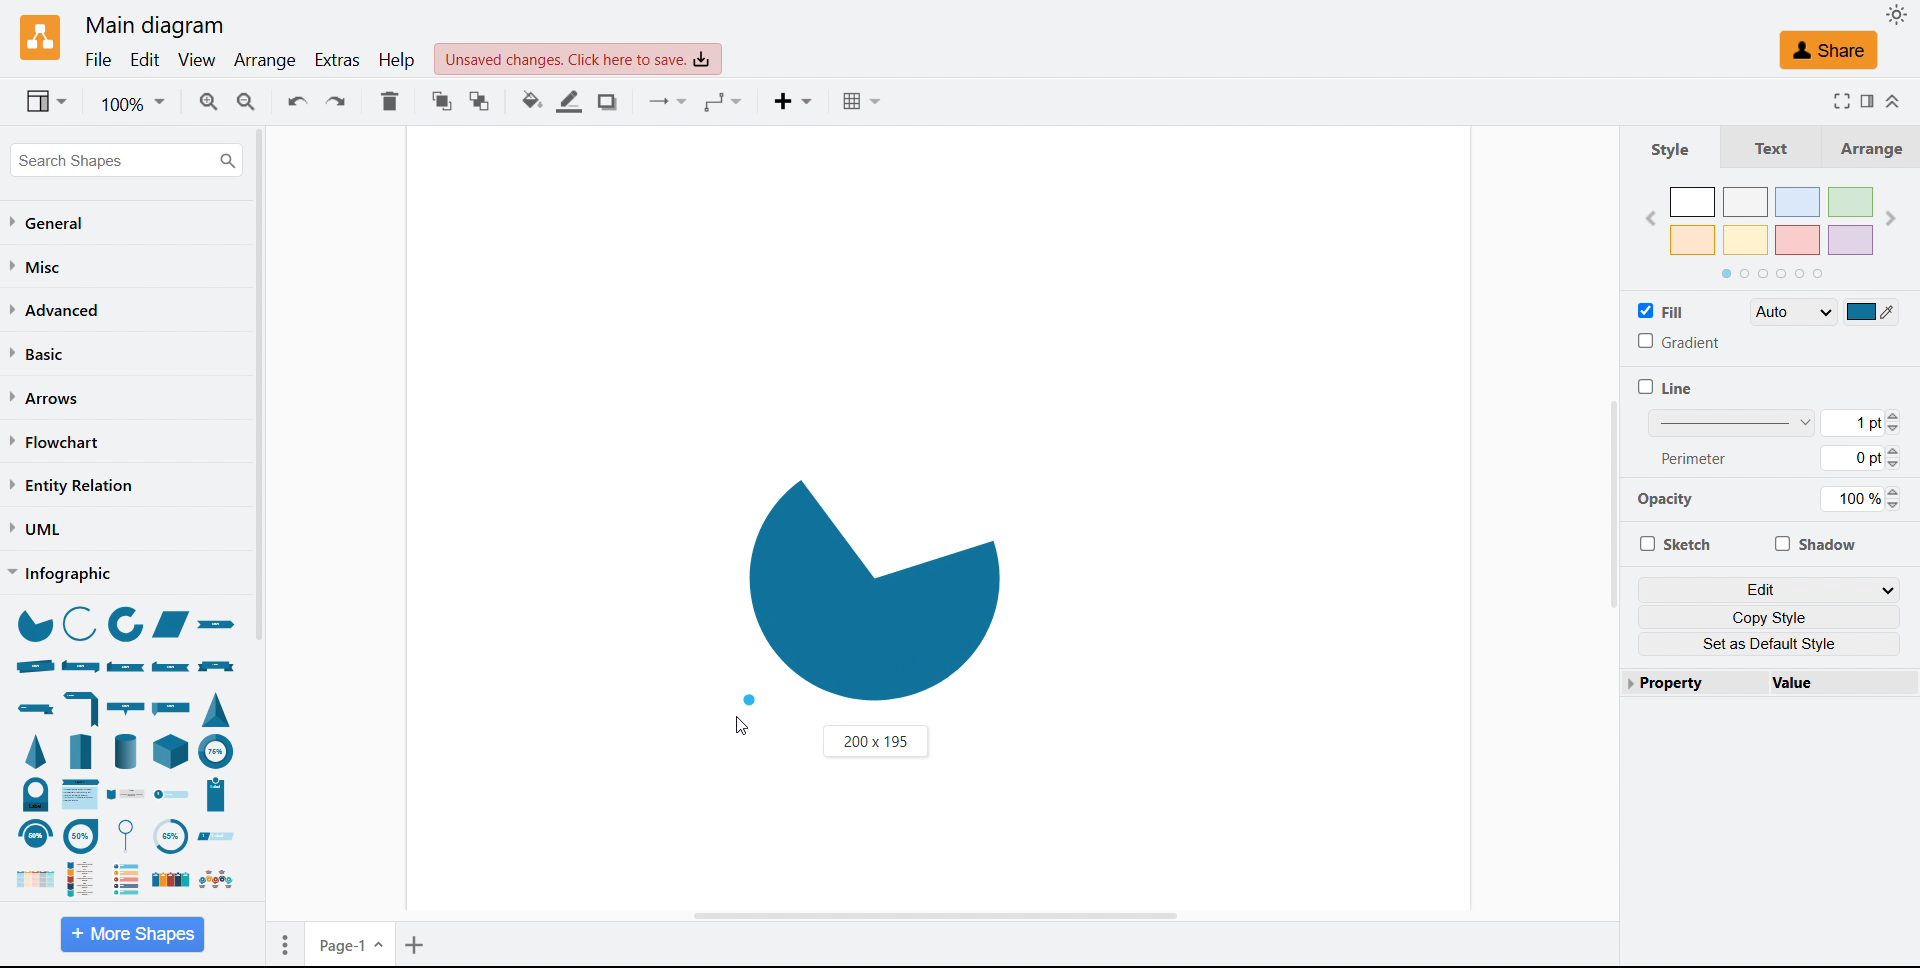 The width and height of the screenshot is (1920, 968). What do you see at coordinates (1770, 589) in the screenshot?
I see `Edit options ` at bounding box center [1770, 589].